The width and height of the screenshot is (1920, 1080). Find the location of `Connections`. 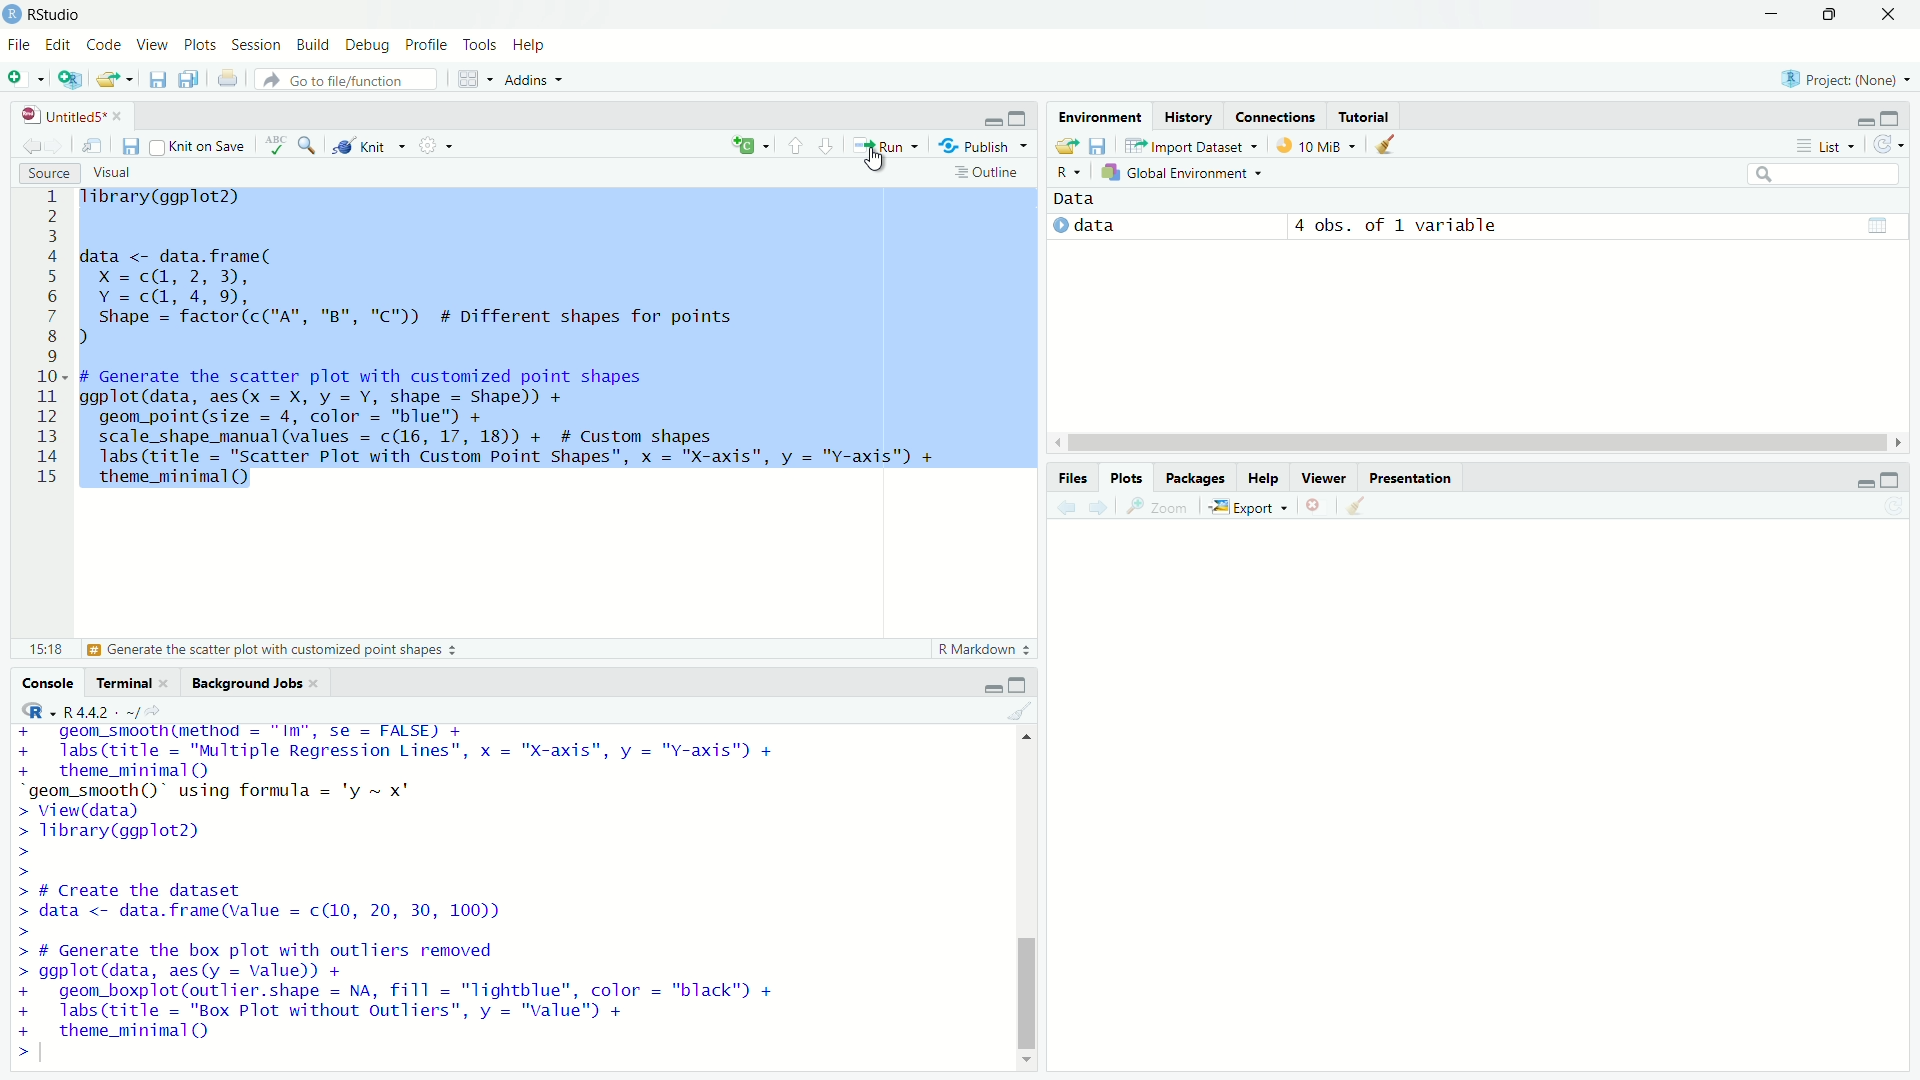

Connections is located at coordinates (1274, 115).